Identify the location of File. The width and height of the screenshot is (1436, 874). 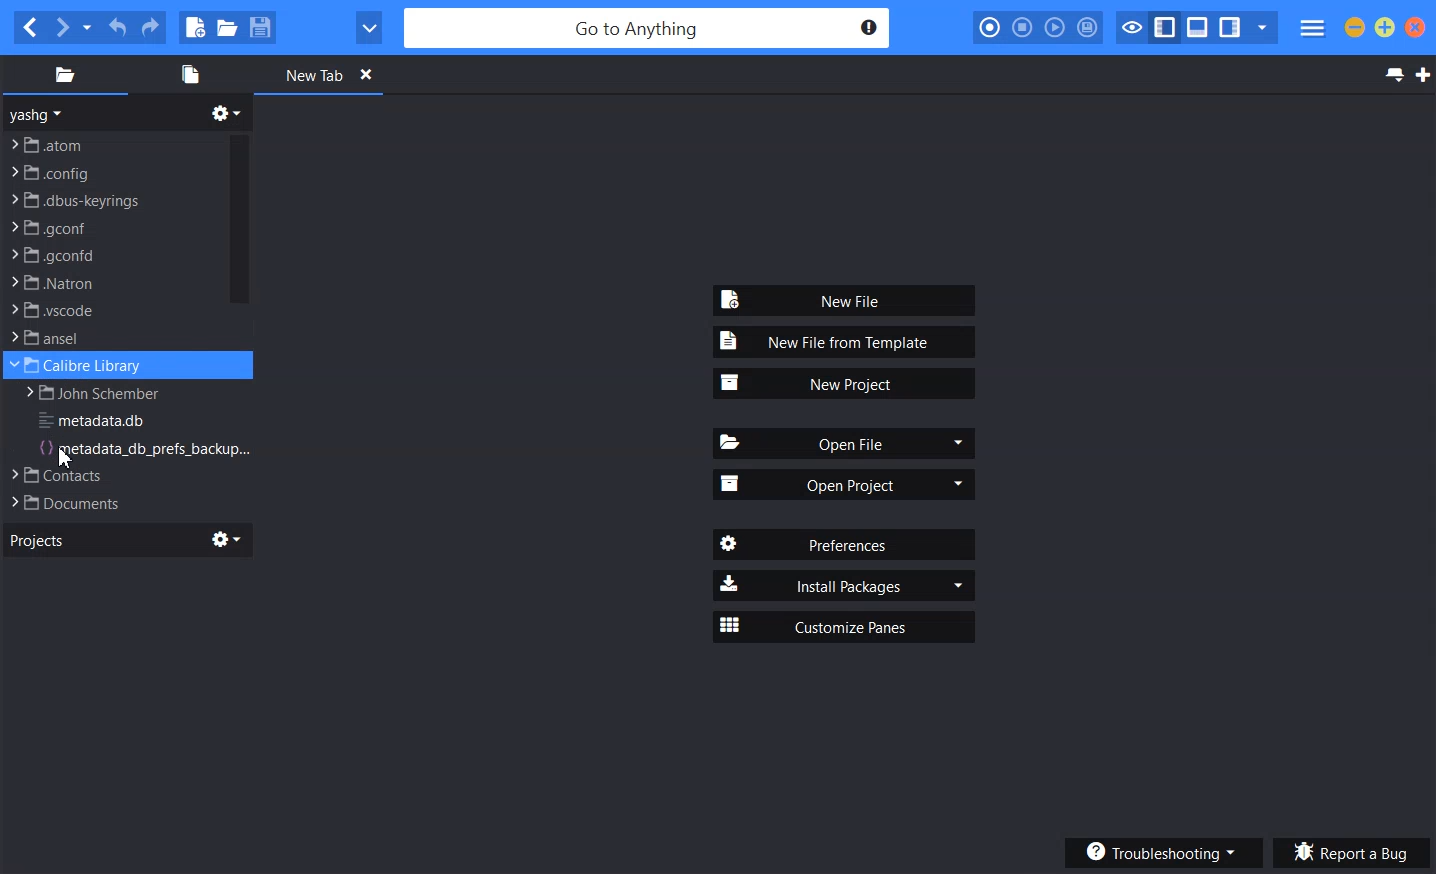
(102, 394).